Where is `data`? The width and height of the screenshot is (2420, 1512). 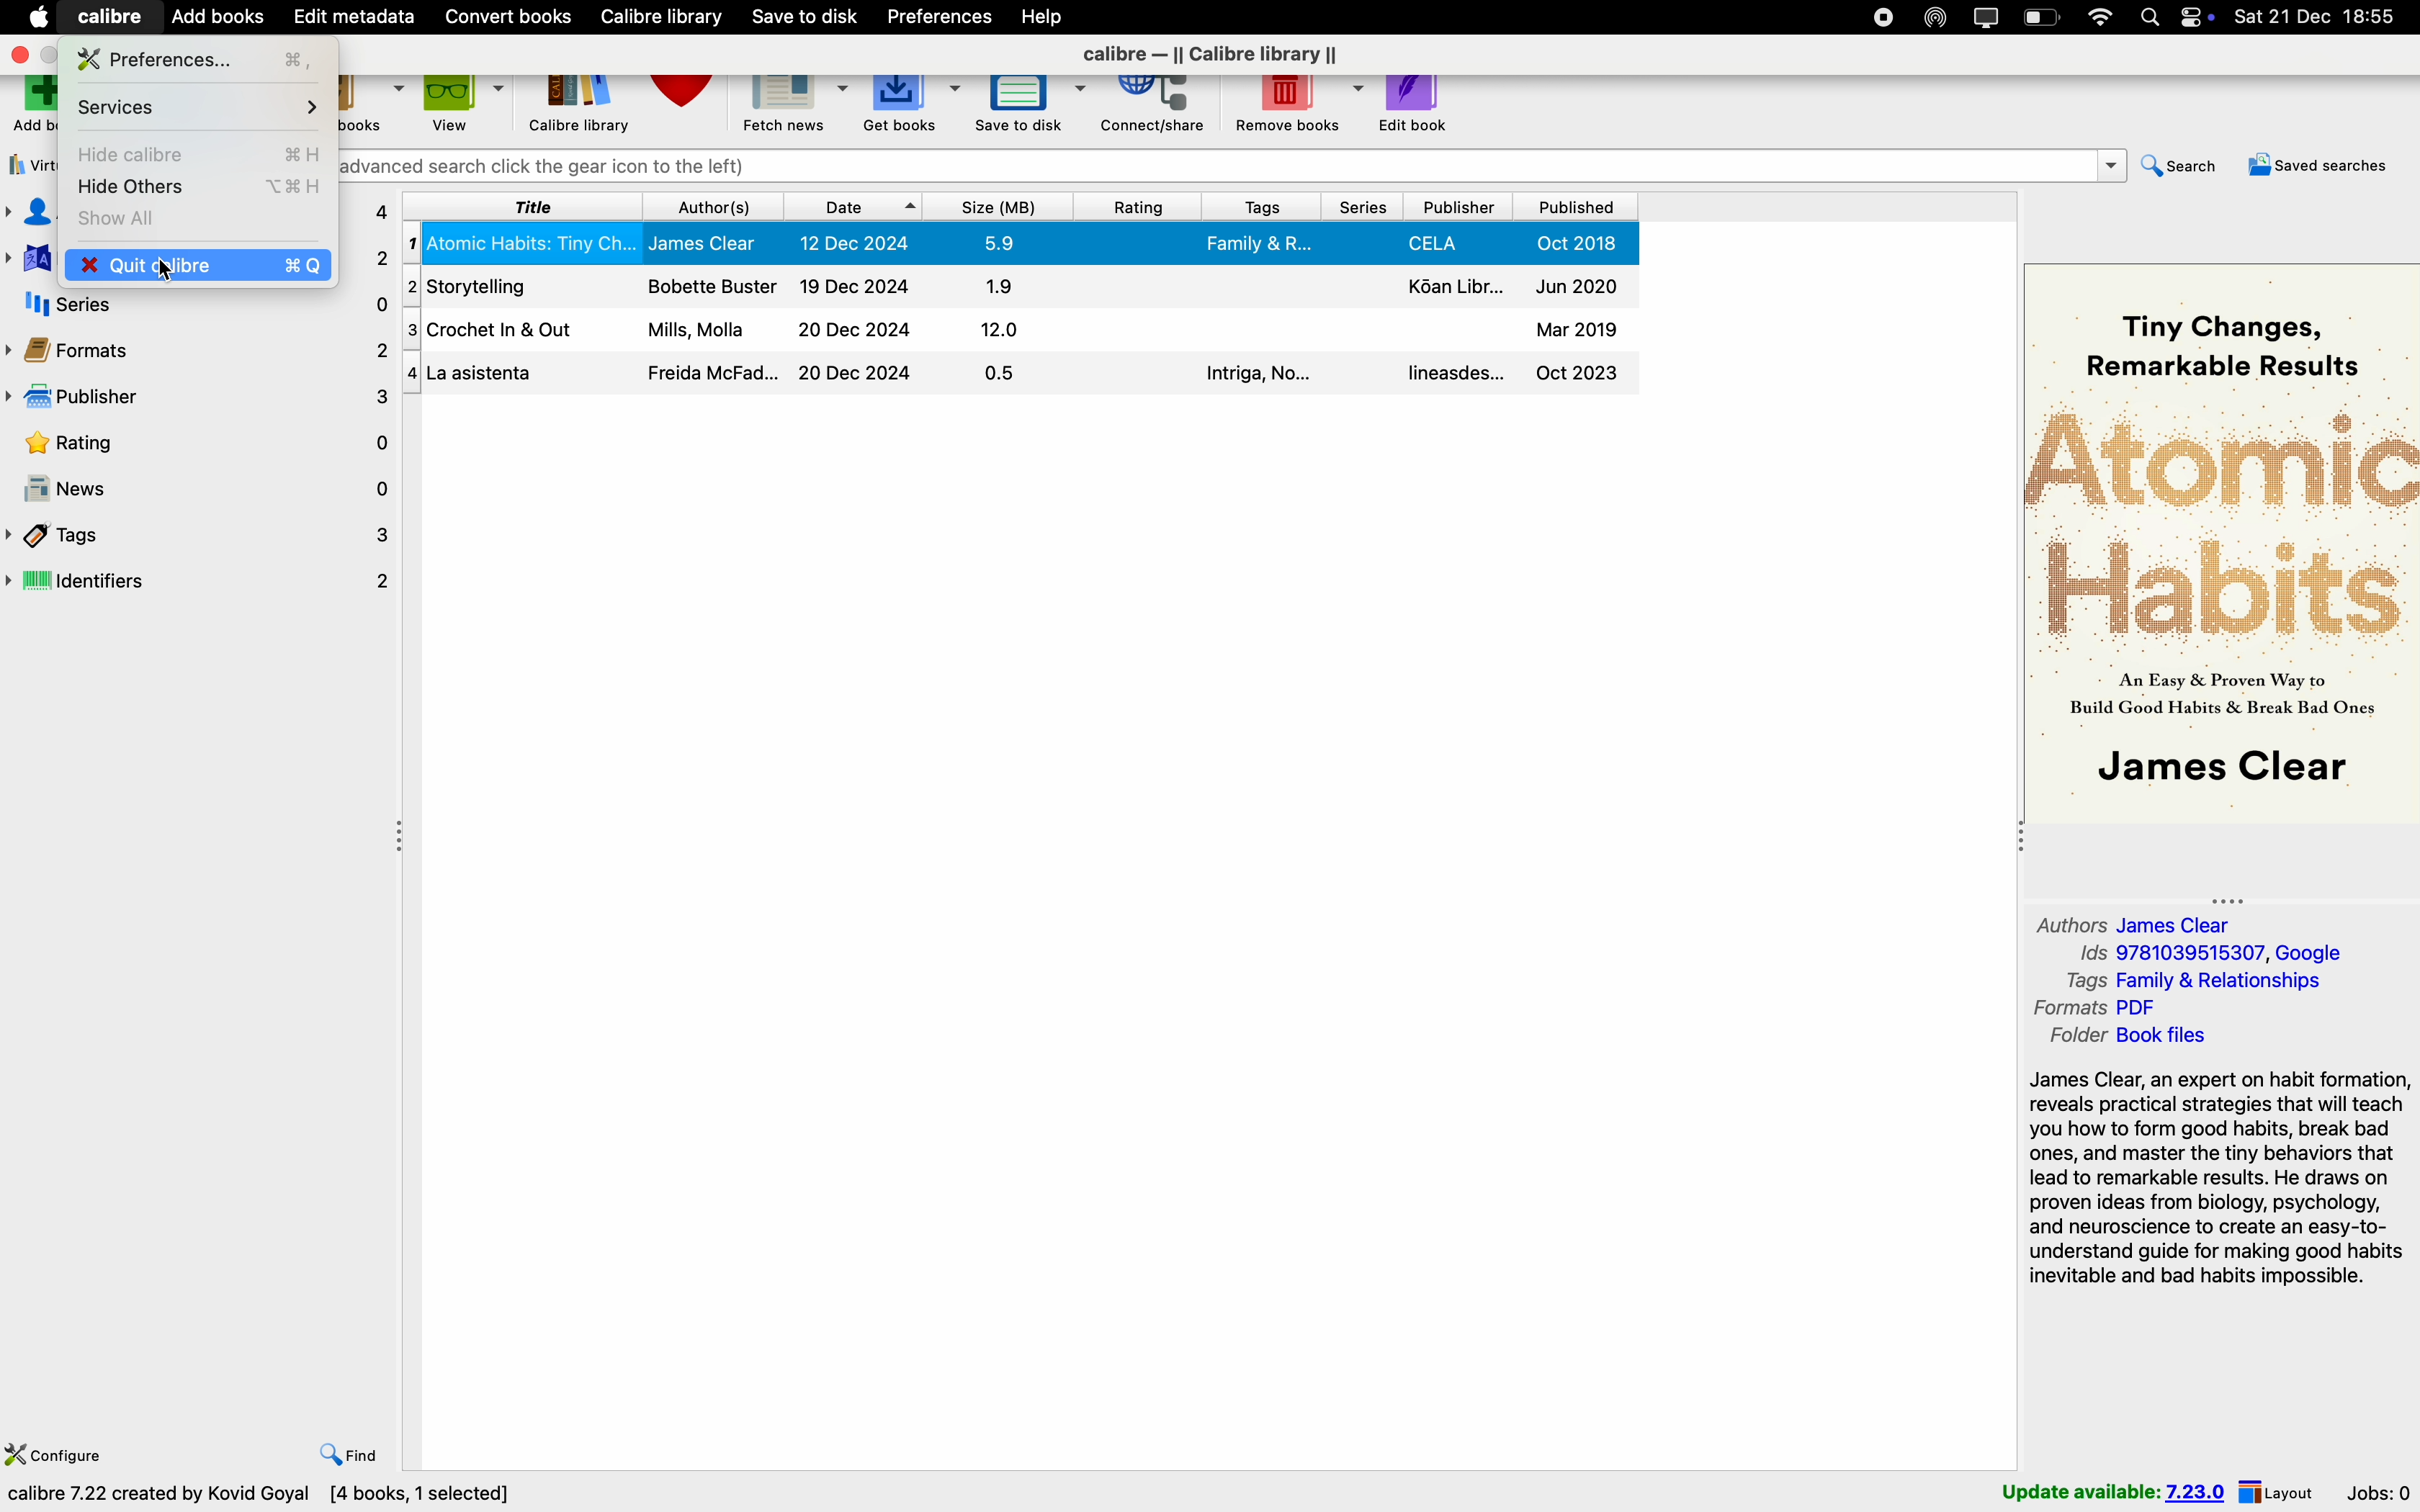 data is located at coordinates (263, 1496).